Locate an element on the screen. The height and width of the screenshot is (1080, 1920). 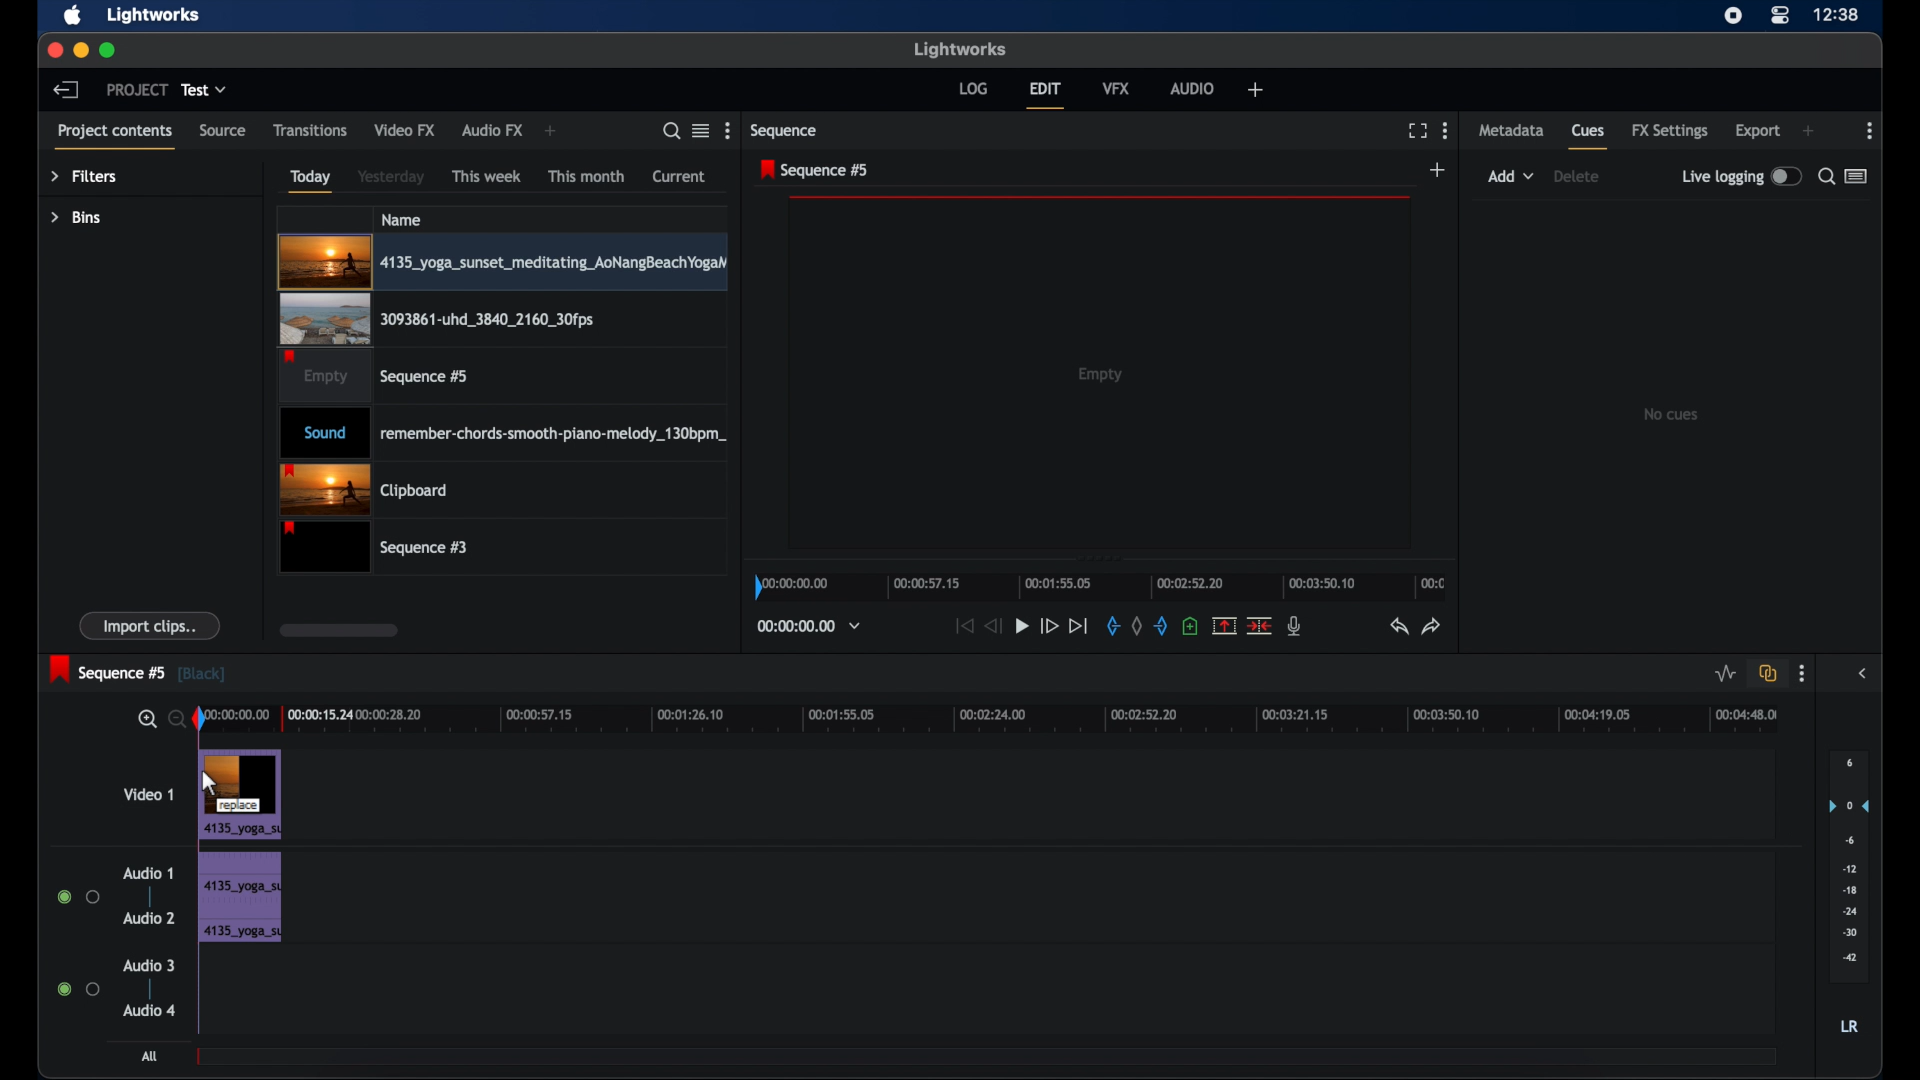
yesterday is located at coordinates (392, 176).